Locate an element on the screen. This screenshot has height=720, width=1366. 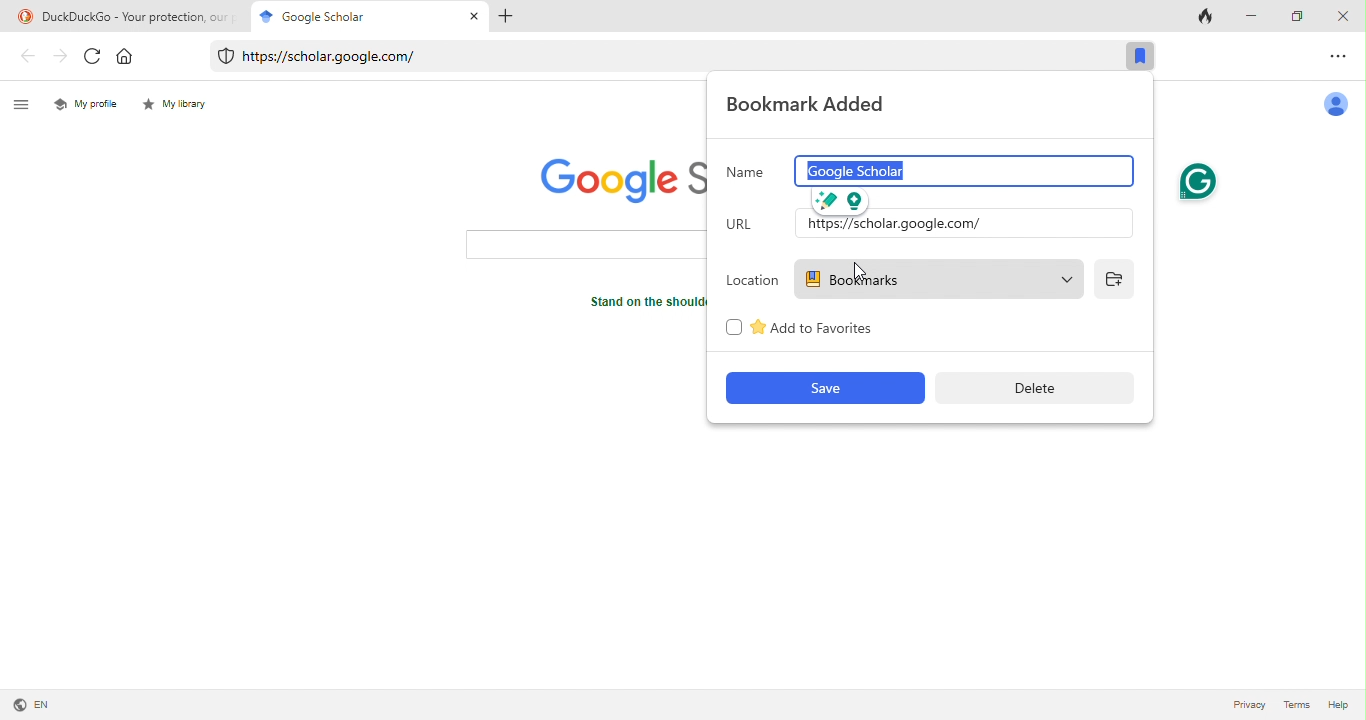
google scholar is located at coordinates (305, 15).